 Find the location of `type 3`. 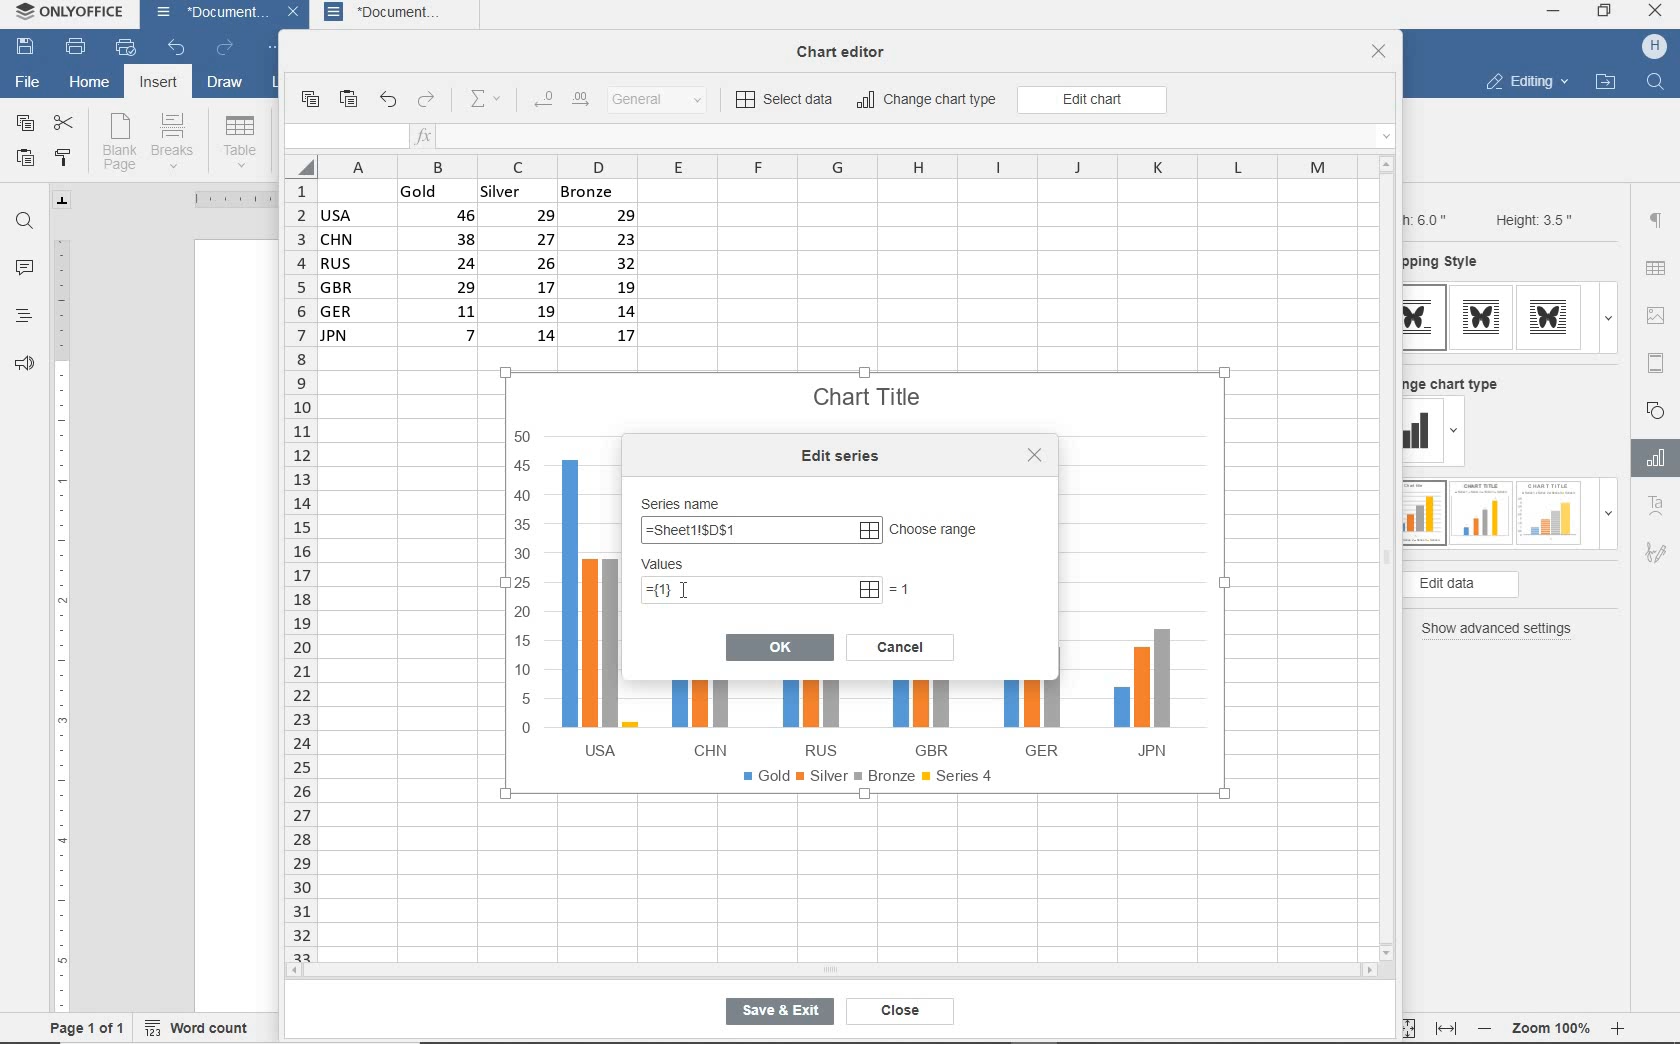

type 3 is located at coordinates (1550, 511).